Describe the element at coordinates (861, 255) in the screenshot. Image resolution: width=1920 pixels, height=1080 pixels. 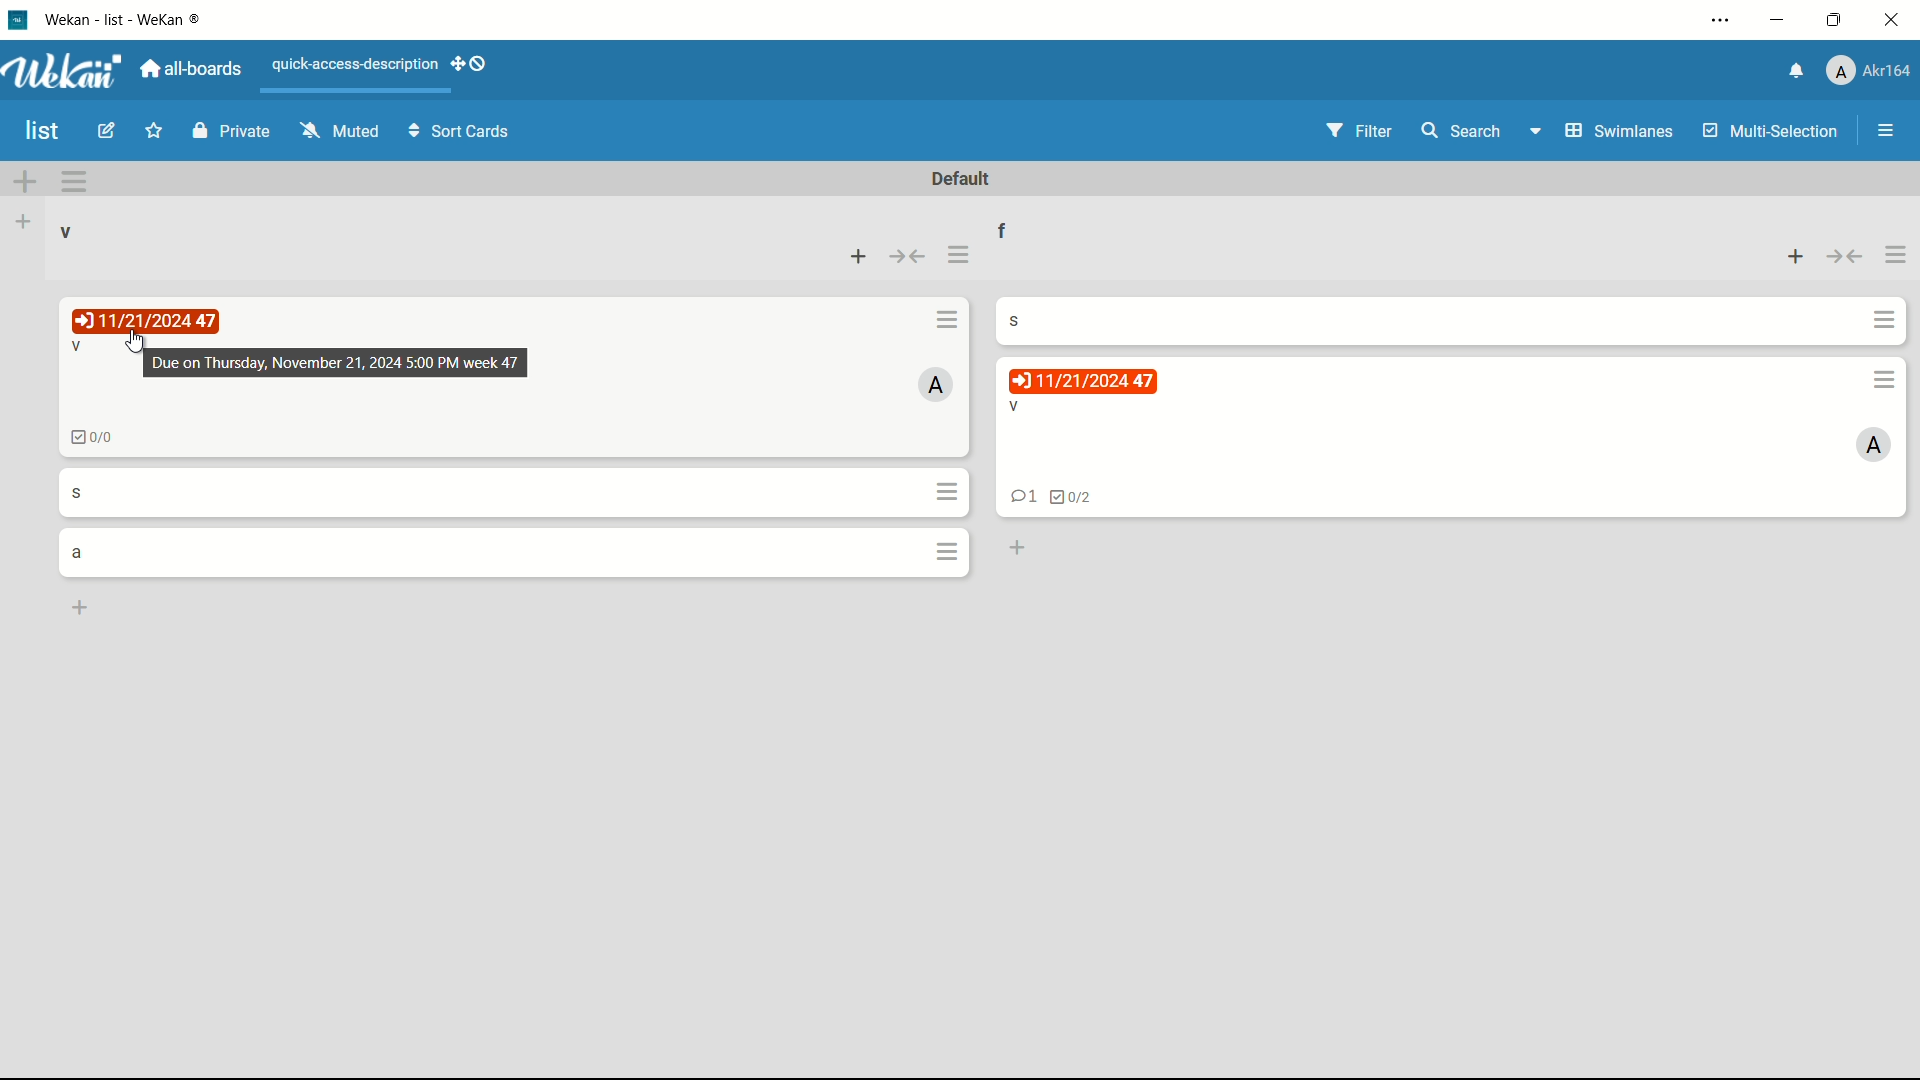
I see `add card to top of list` at that location.